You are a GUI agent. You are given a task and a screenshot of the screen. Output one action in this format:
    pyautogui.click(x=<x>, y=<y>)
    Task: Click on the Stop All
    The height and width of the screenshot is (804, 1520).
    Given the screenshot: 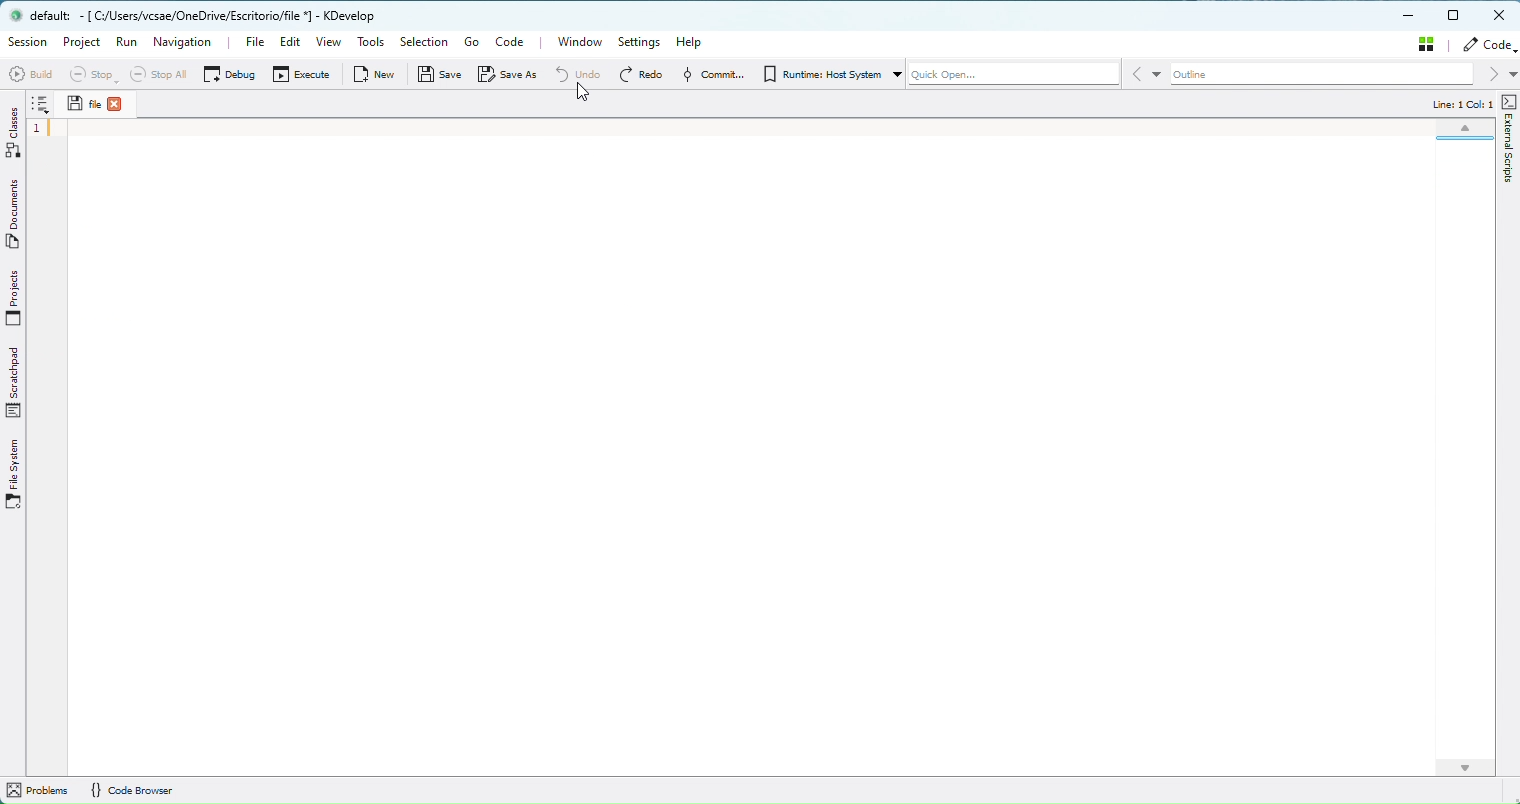 What is the action you would take?
    pyautogui.click(x=163, y=76)
    